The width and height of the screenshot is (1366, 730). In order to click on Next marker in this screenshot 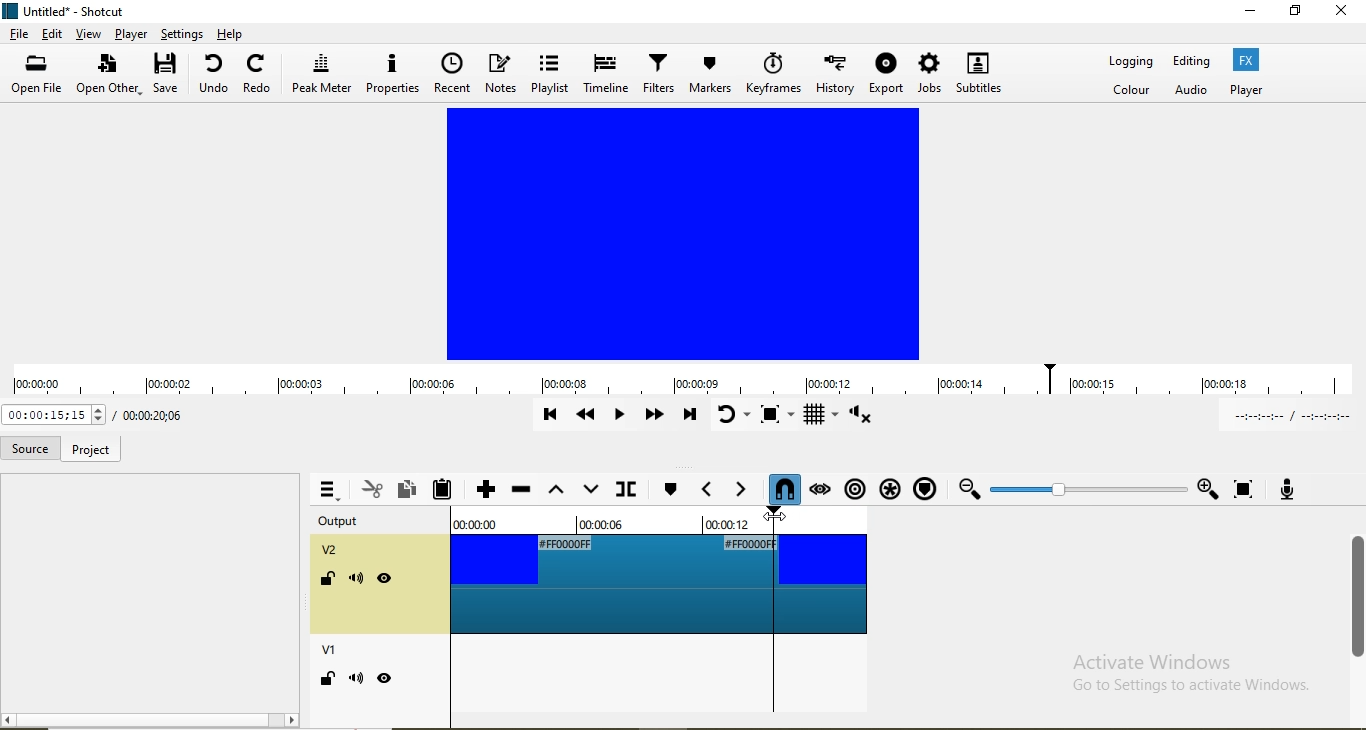, I will do `click(736, 490)`.